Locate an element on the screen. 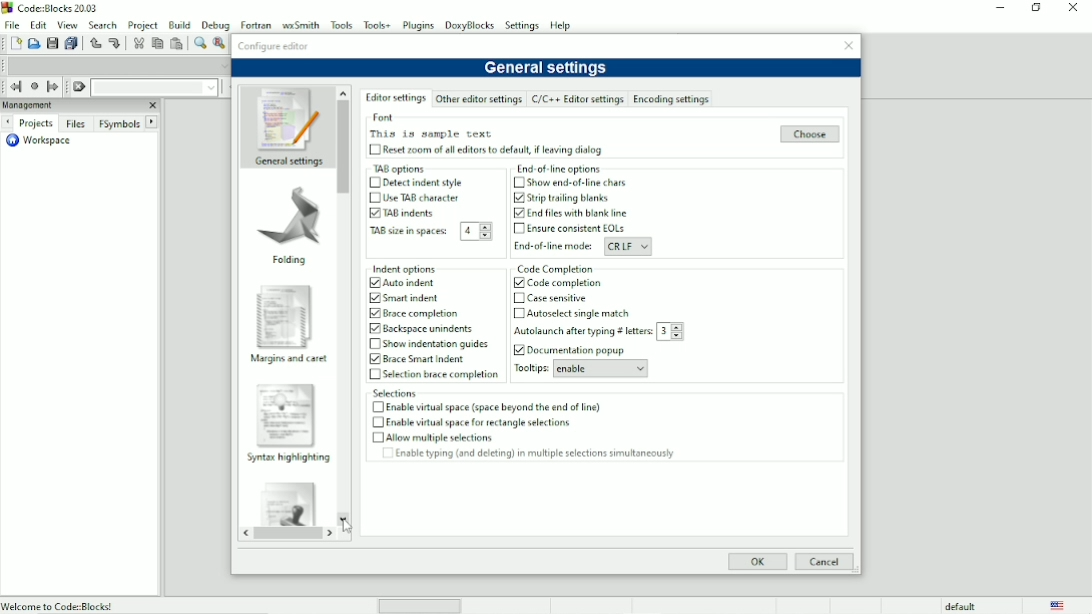  Clear is located at coordinates (79, 87).